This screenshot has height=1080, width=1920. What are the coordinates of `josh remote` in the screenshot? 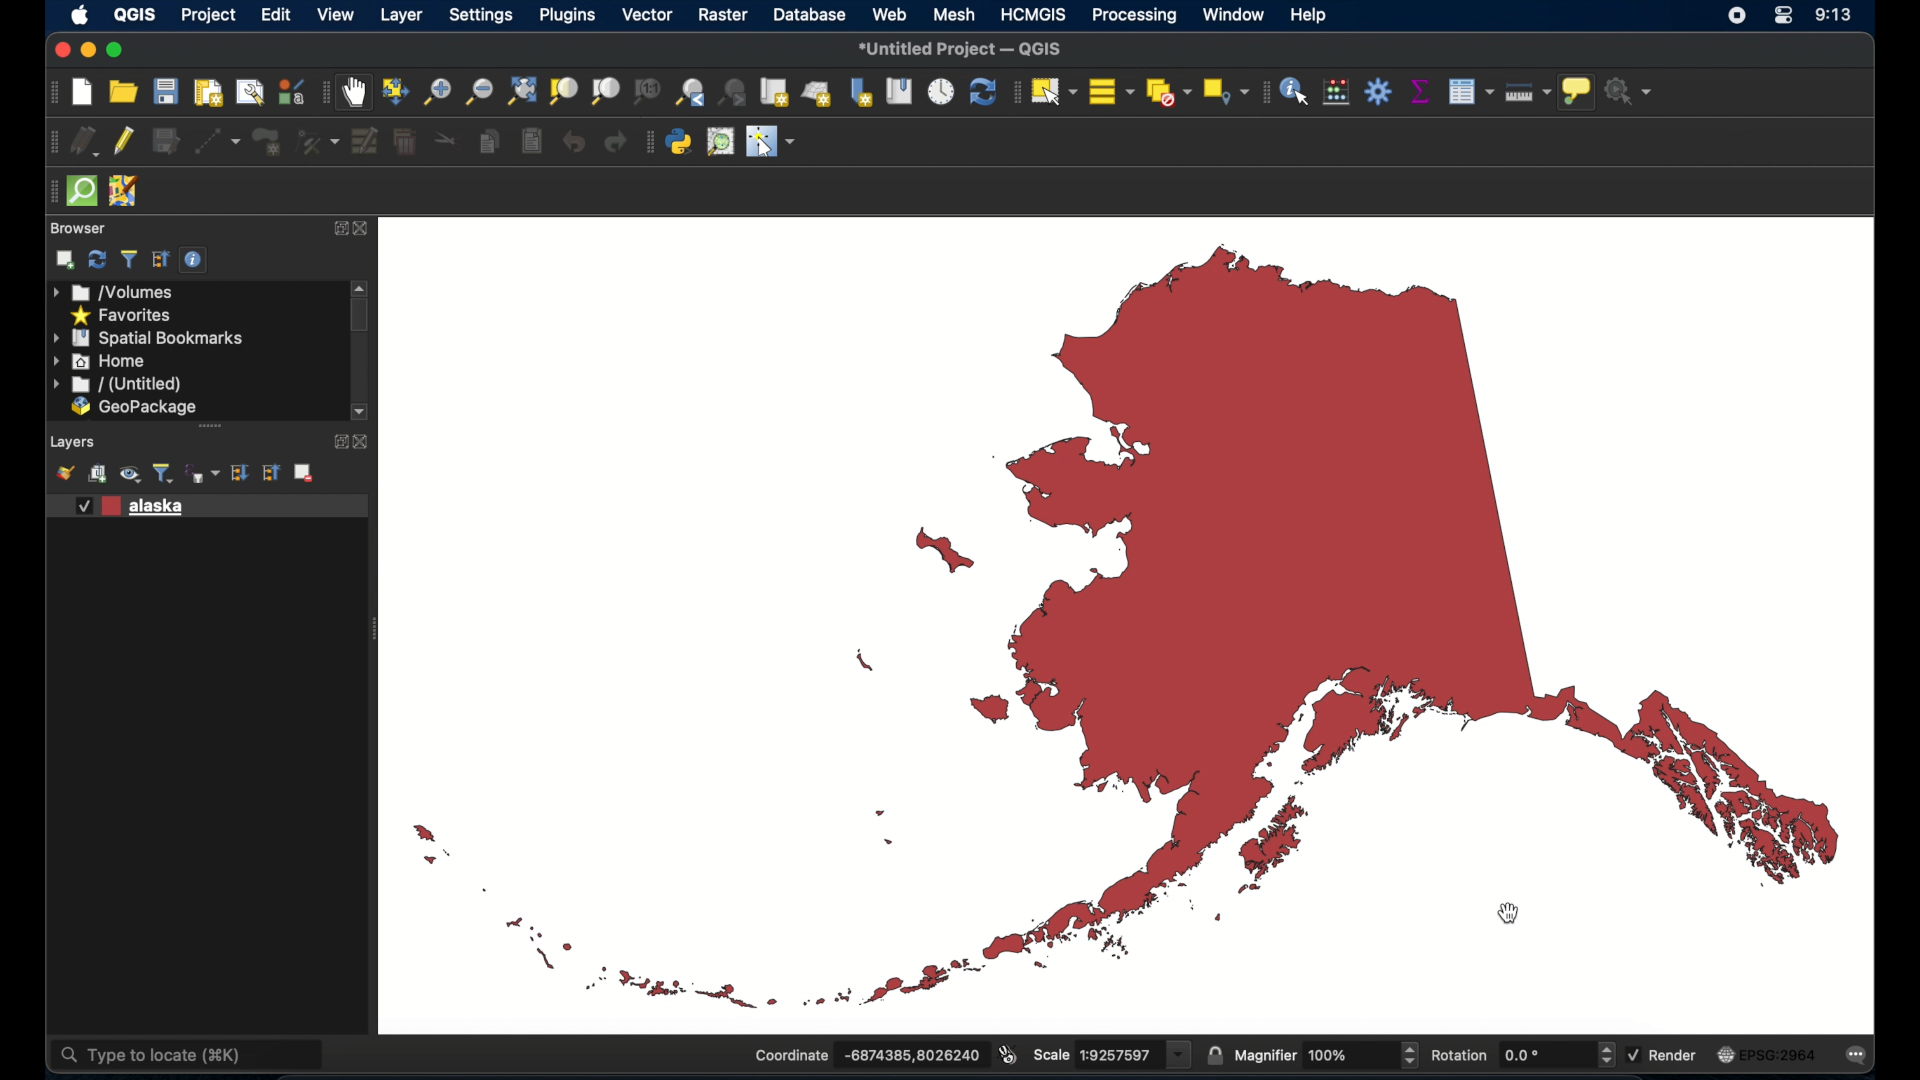 It's located at (124, 189).